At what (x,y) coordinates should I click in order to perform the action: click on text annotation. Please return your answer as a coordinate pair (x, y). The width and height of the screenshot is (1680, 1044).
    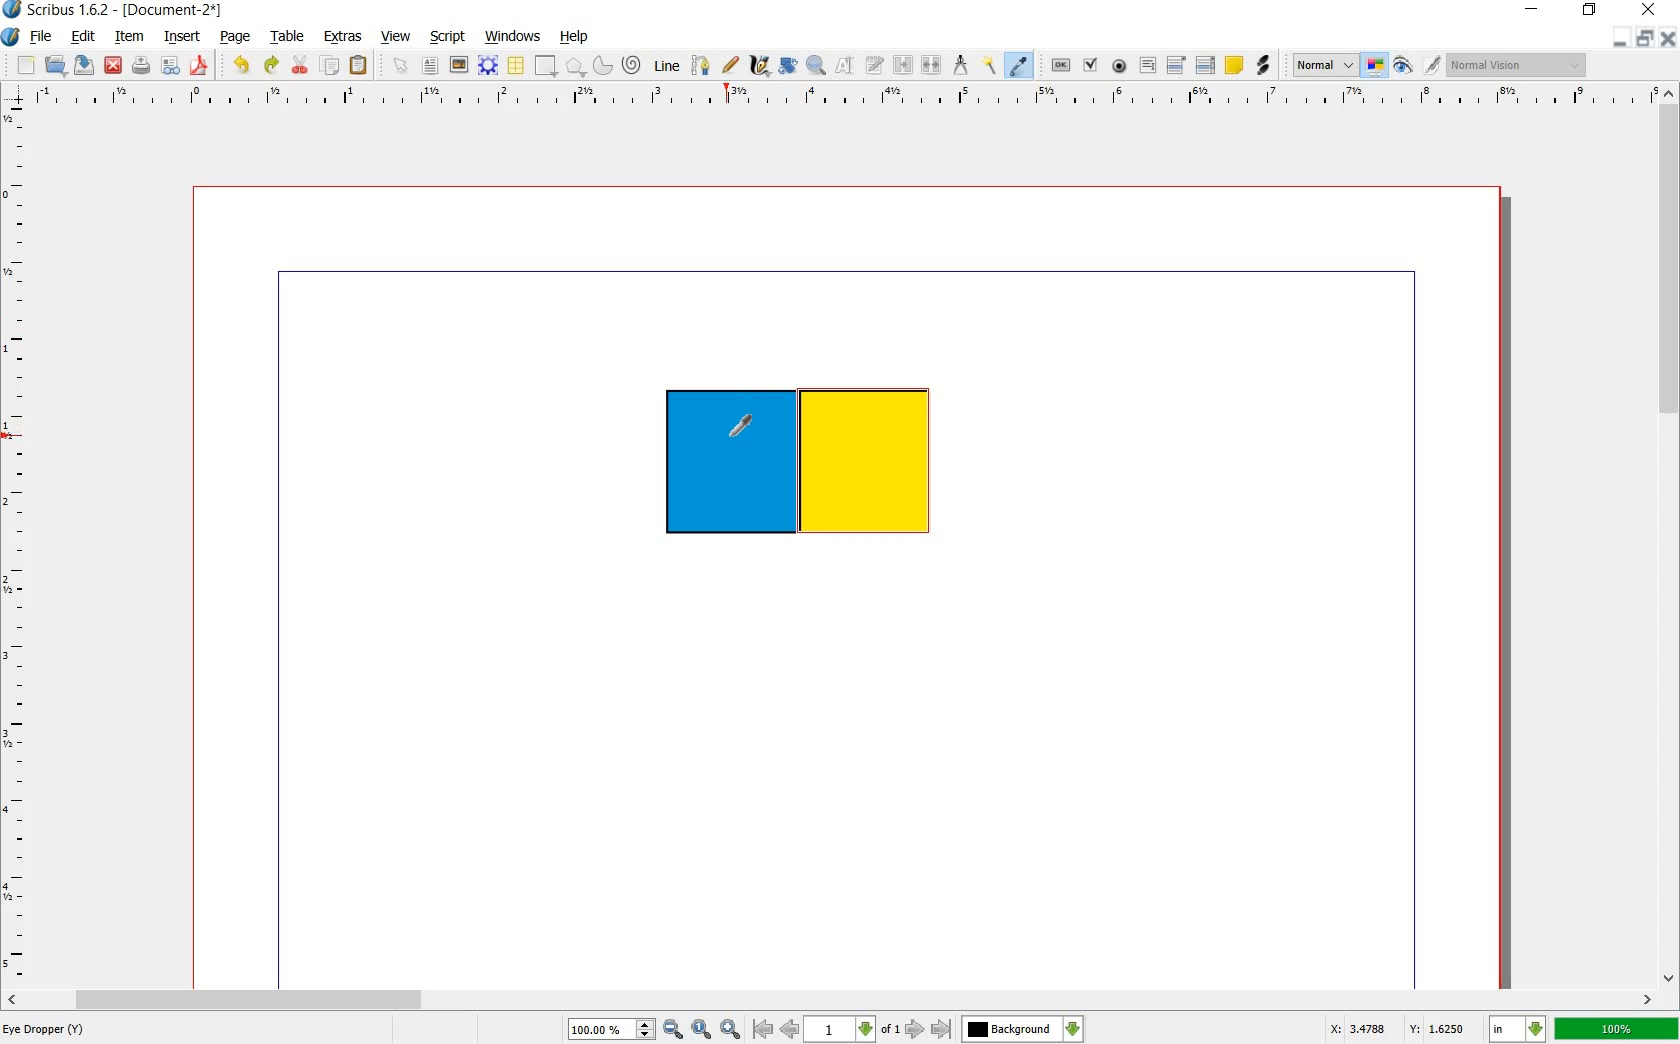
    Looking at the image, I should click on (1236, 66).